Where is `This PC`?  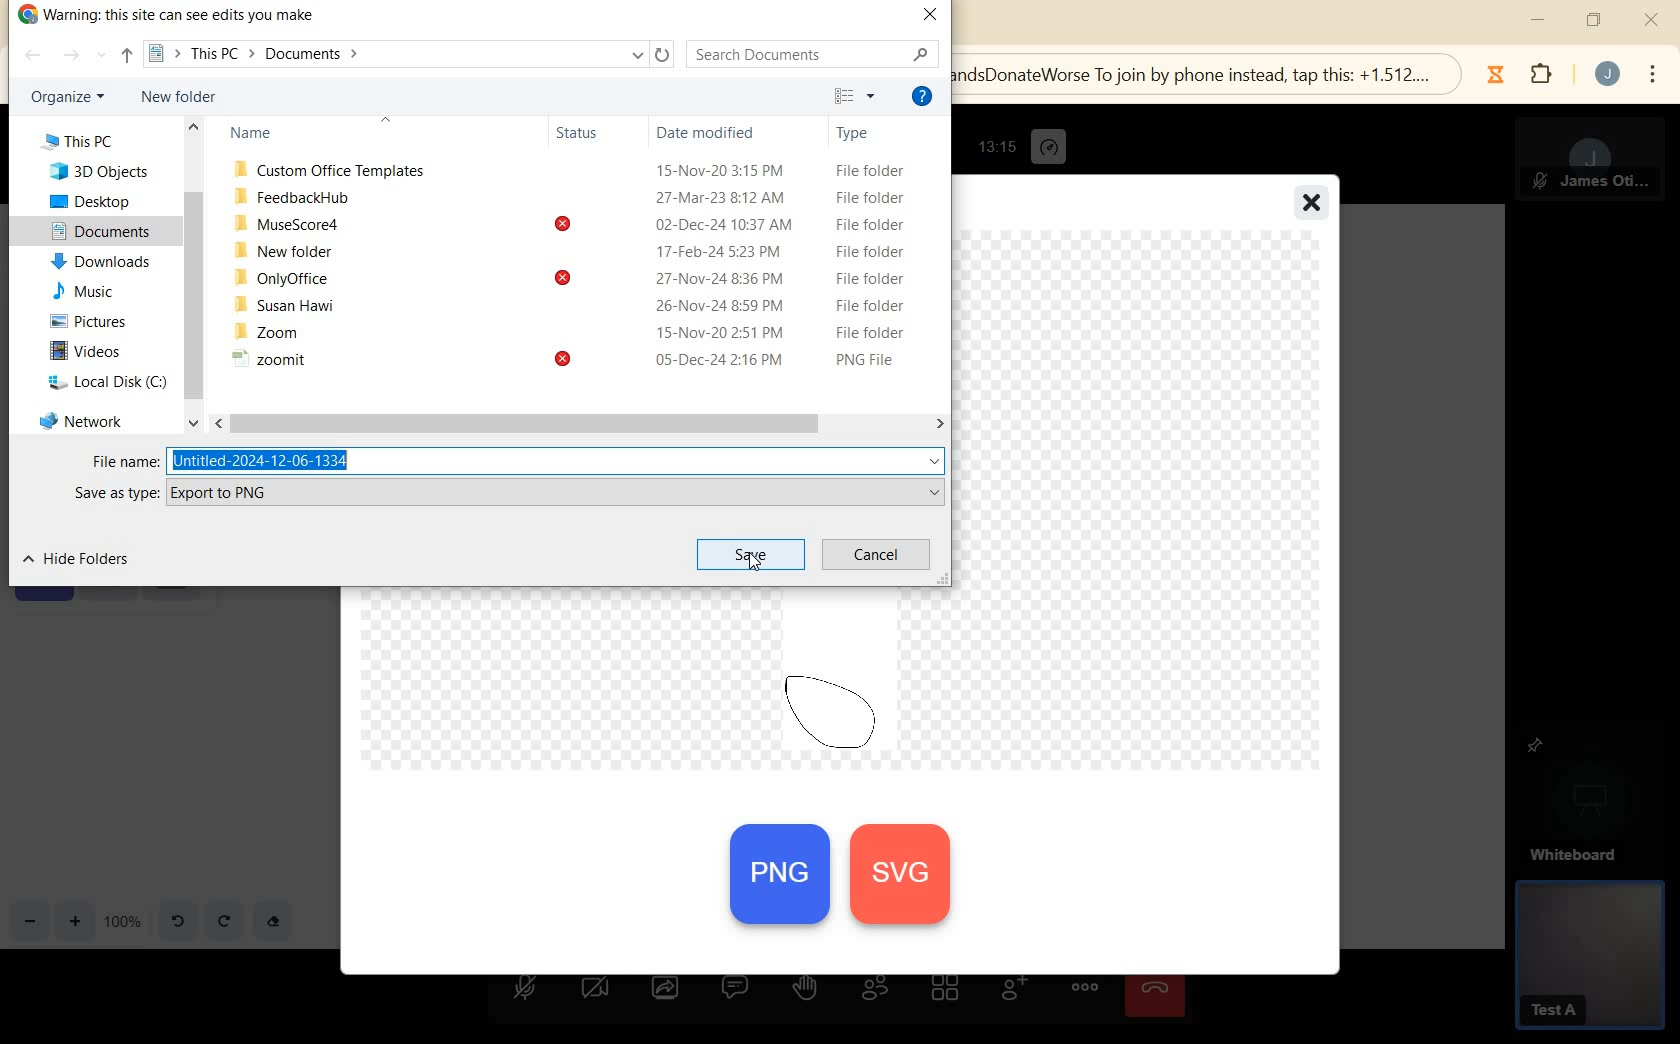 This PC is located at coordinates (83, 145).